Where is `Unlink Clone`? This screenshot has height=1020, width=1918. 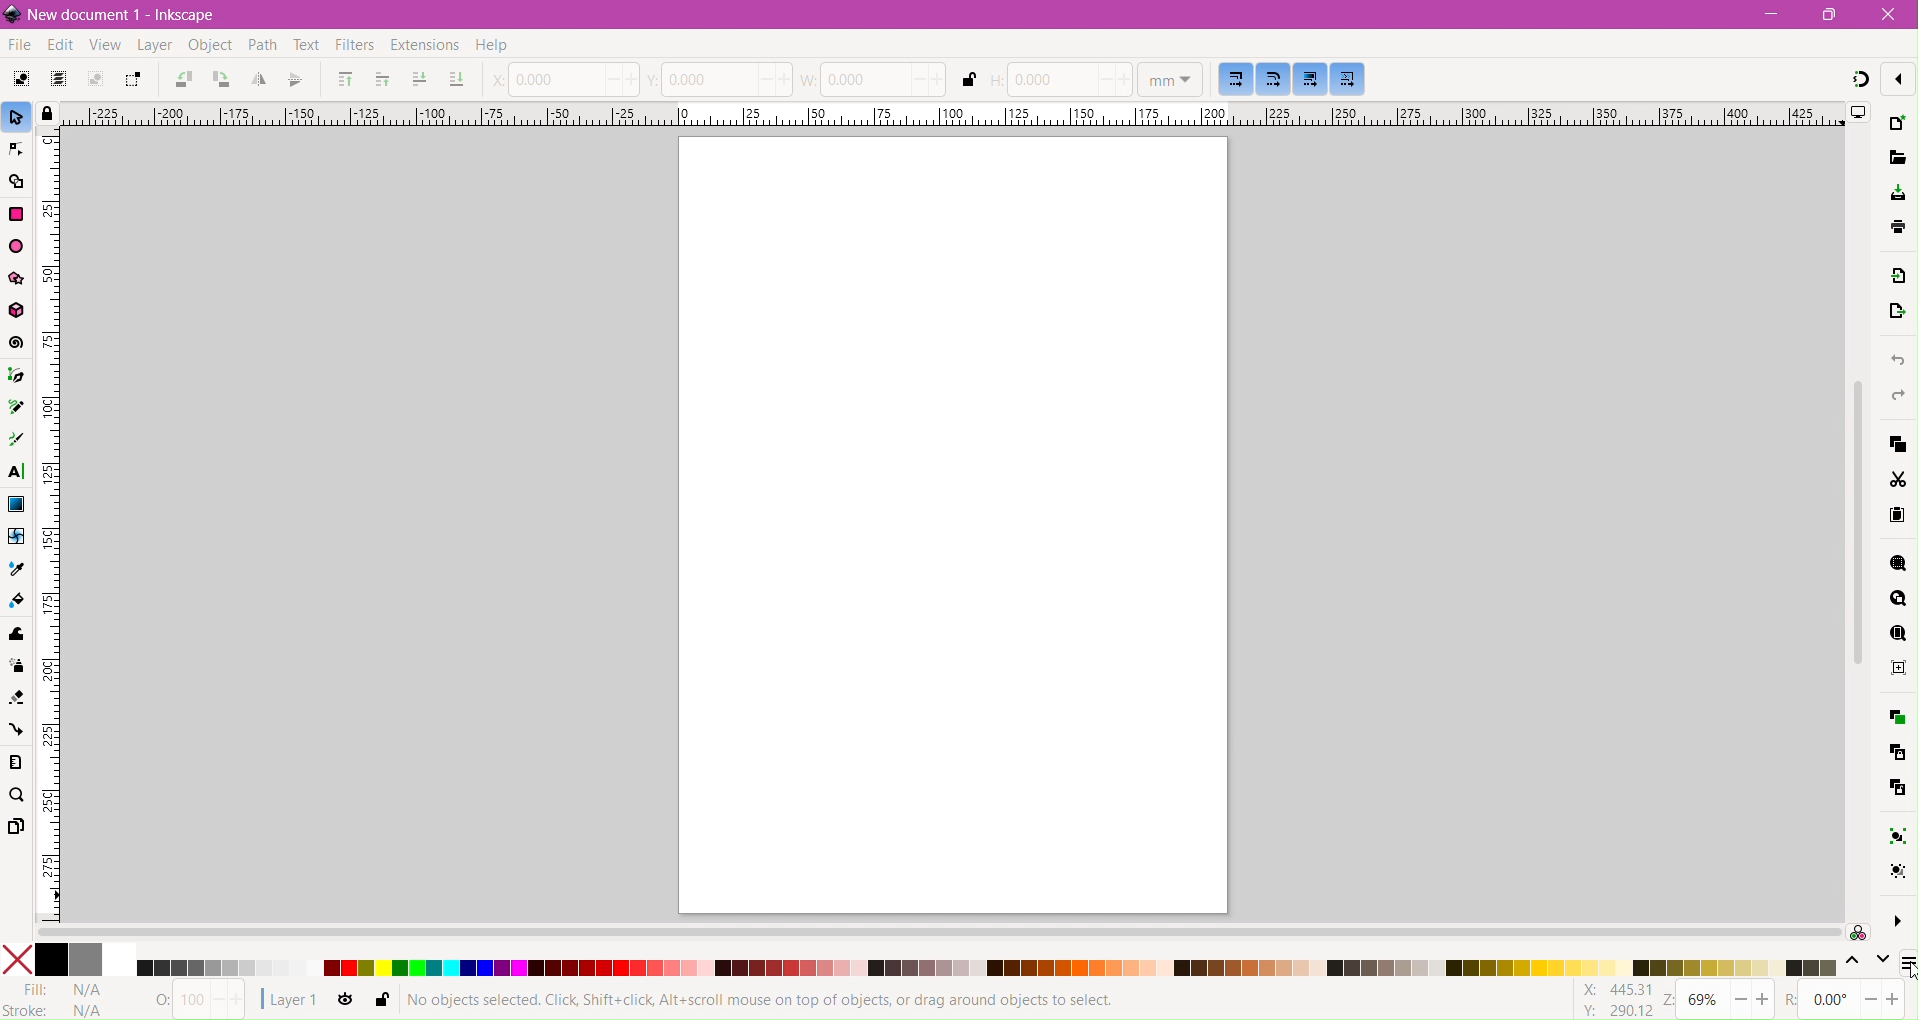
Unlink Clone is located at coordinates (1896, 791).